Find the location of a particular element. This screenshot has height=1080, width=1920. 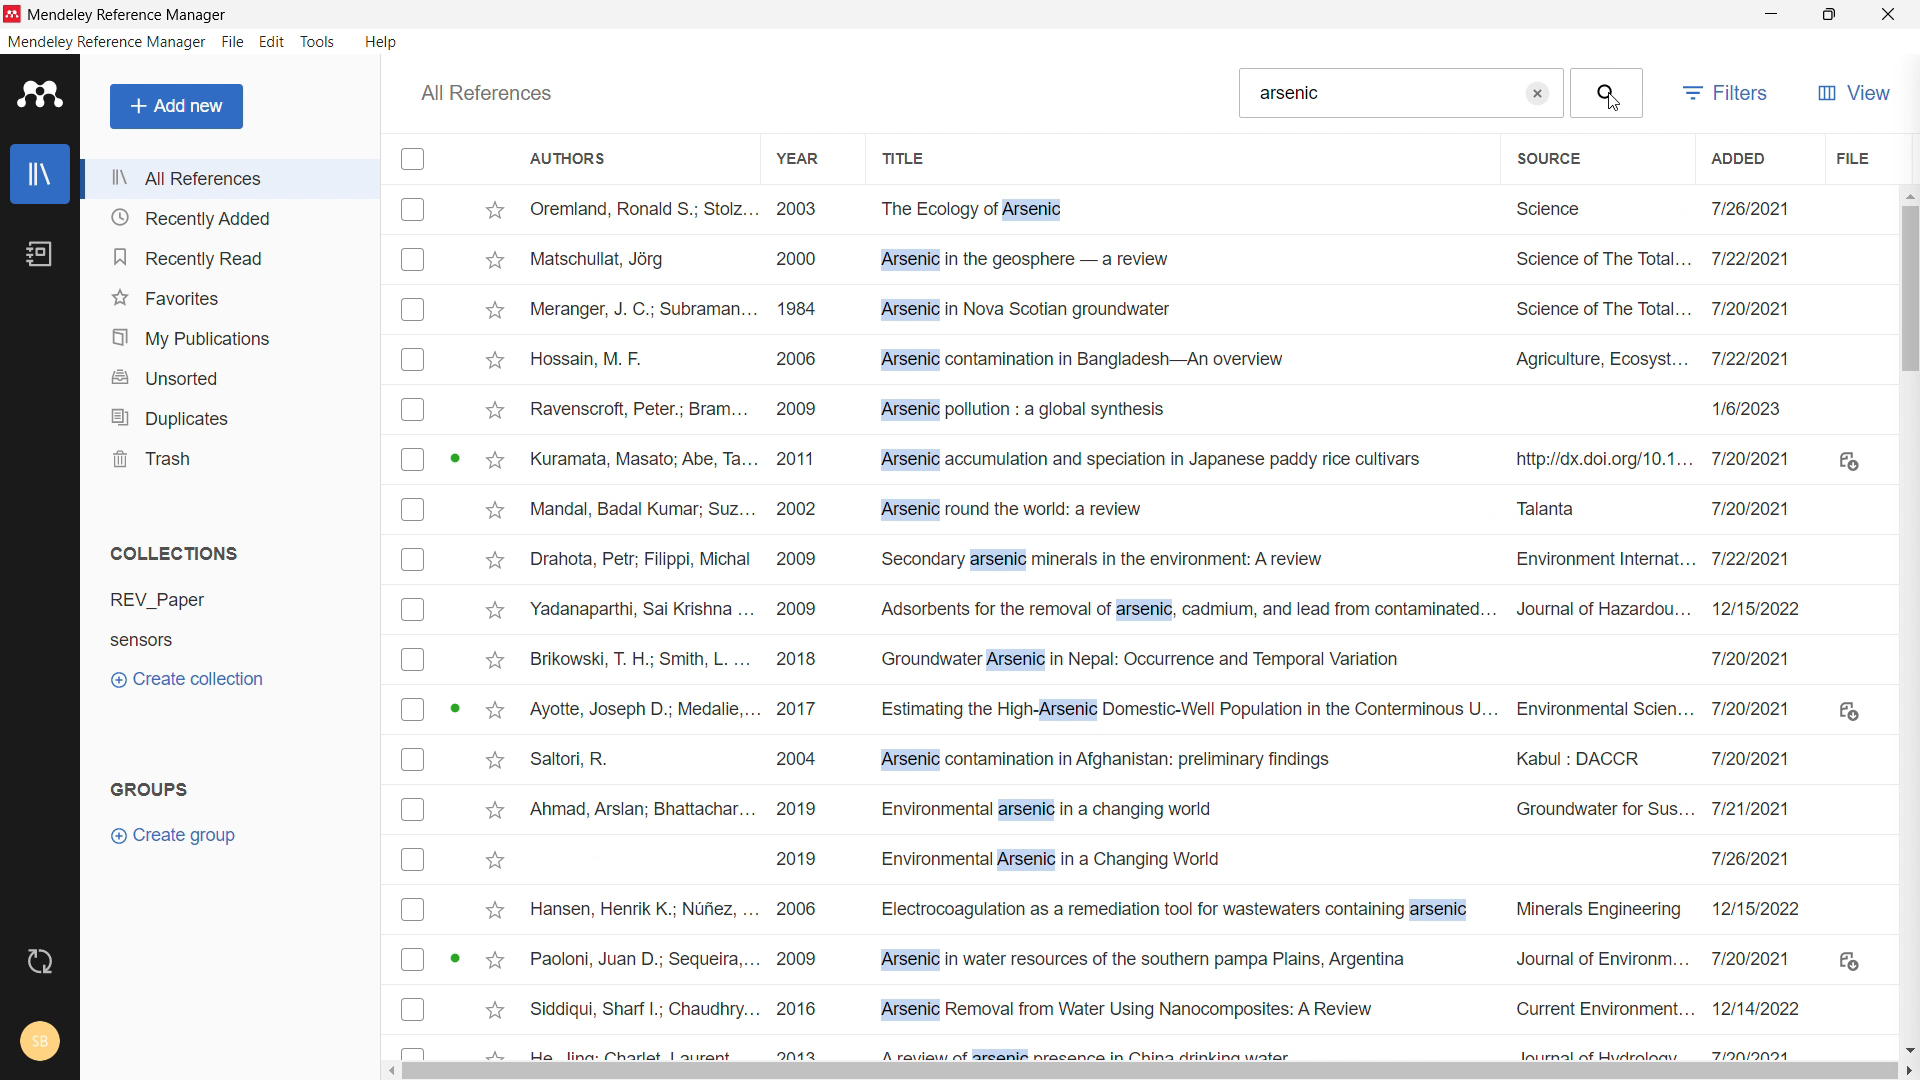

Checkbox is located at coordinates (410, 761).